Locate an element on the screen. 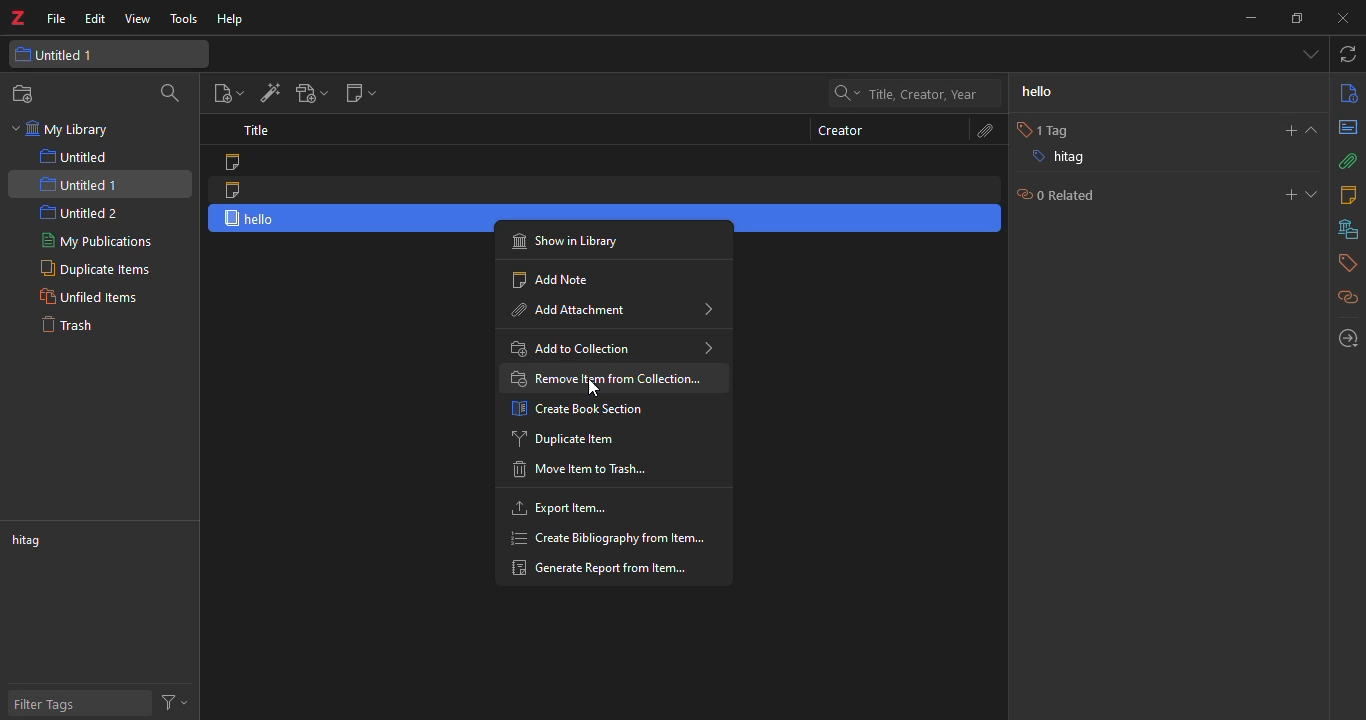  untitled 1 is located at coordinates (57, 56).